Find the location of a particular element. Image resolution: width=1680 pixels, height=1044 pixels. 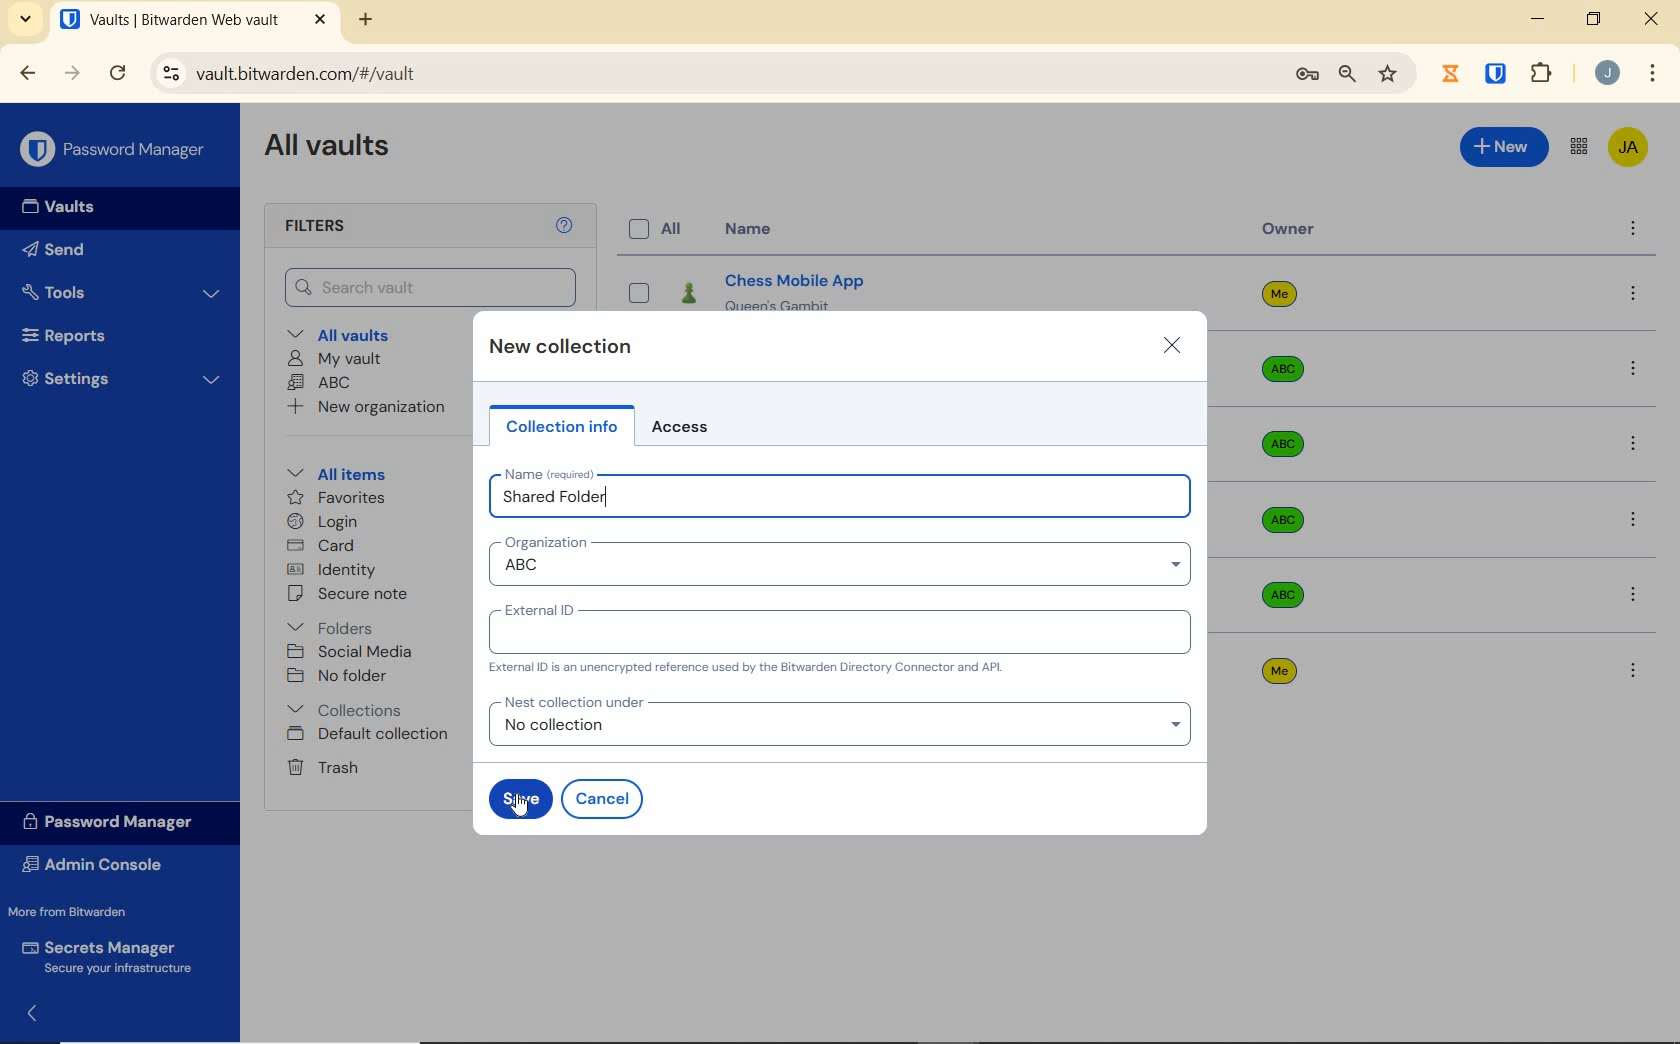

Name is located at coordinates (747, 230).